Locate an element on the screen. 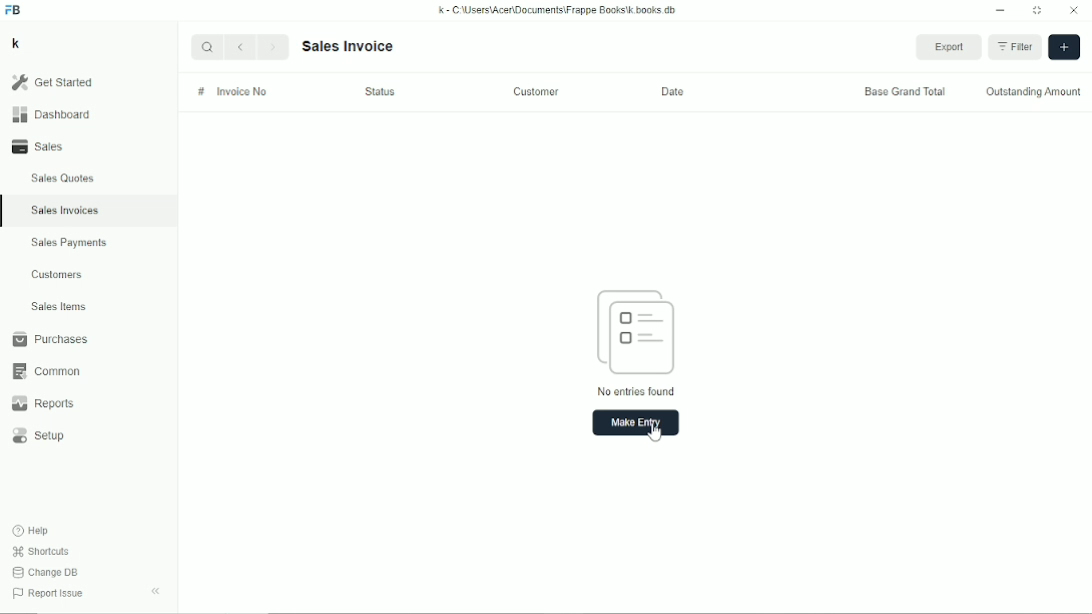 This screenshot has height=614, width=1092. Export is located at coordinates (951, 48).